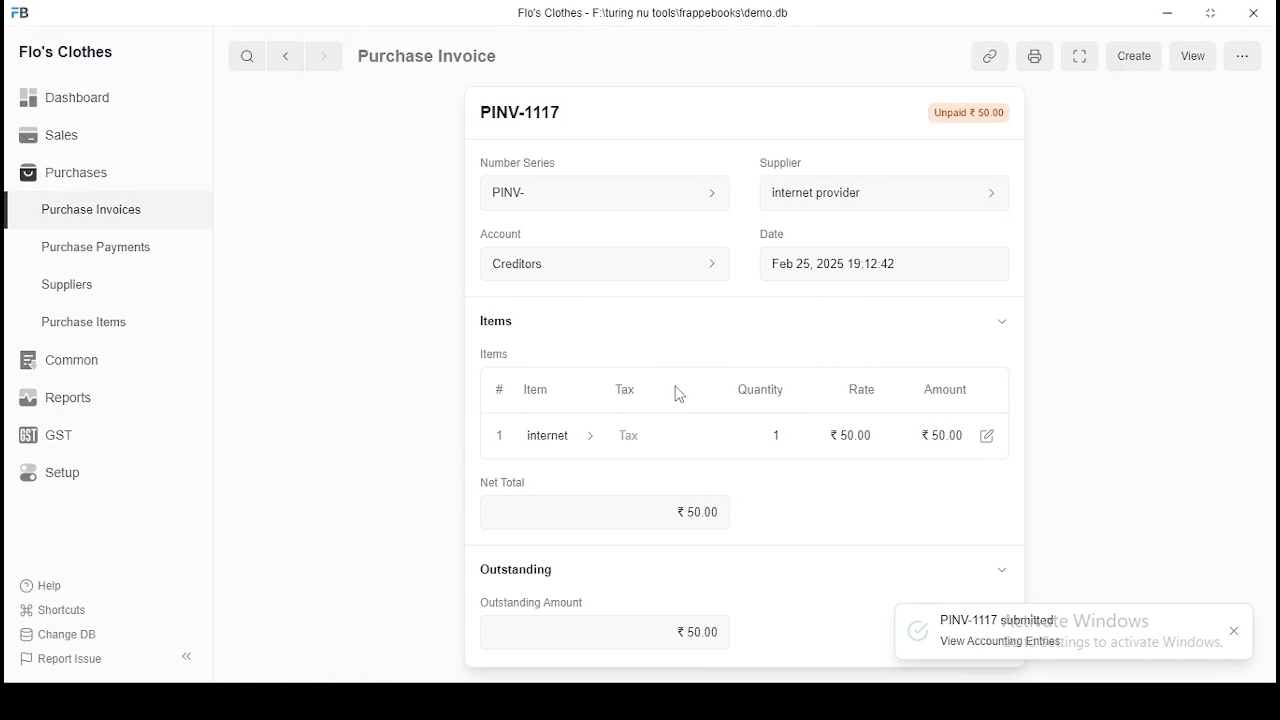 The height and width of the screenshot is (720, 1280). What do you see at coordinates (532, 603) in the screenshot?
I see `outstanding amount` at bounding box center [532, 603].